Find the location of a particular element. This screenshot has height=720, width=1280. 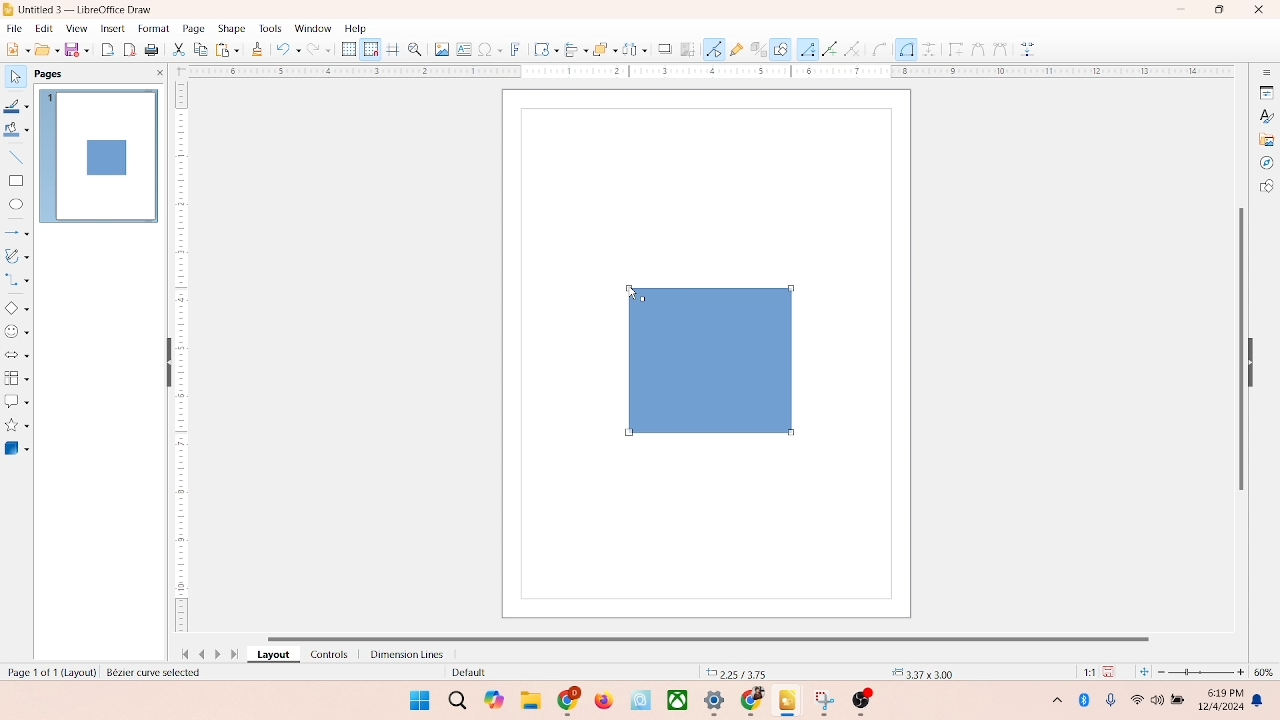

zoom percentage is located at coordinates (1267, 672).